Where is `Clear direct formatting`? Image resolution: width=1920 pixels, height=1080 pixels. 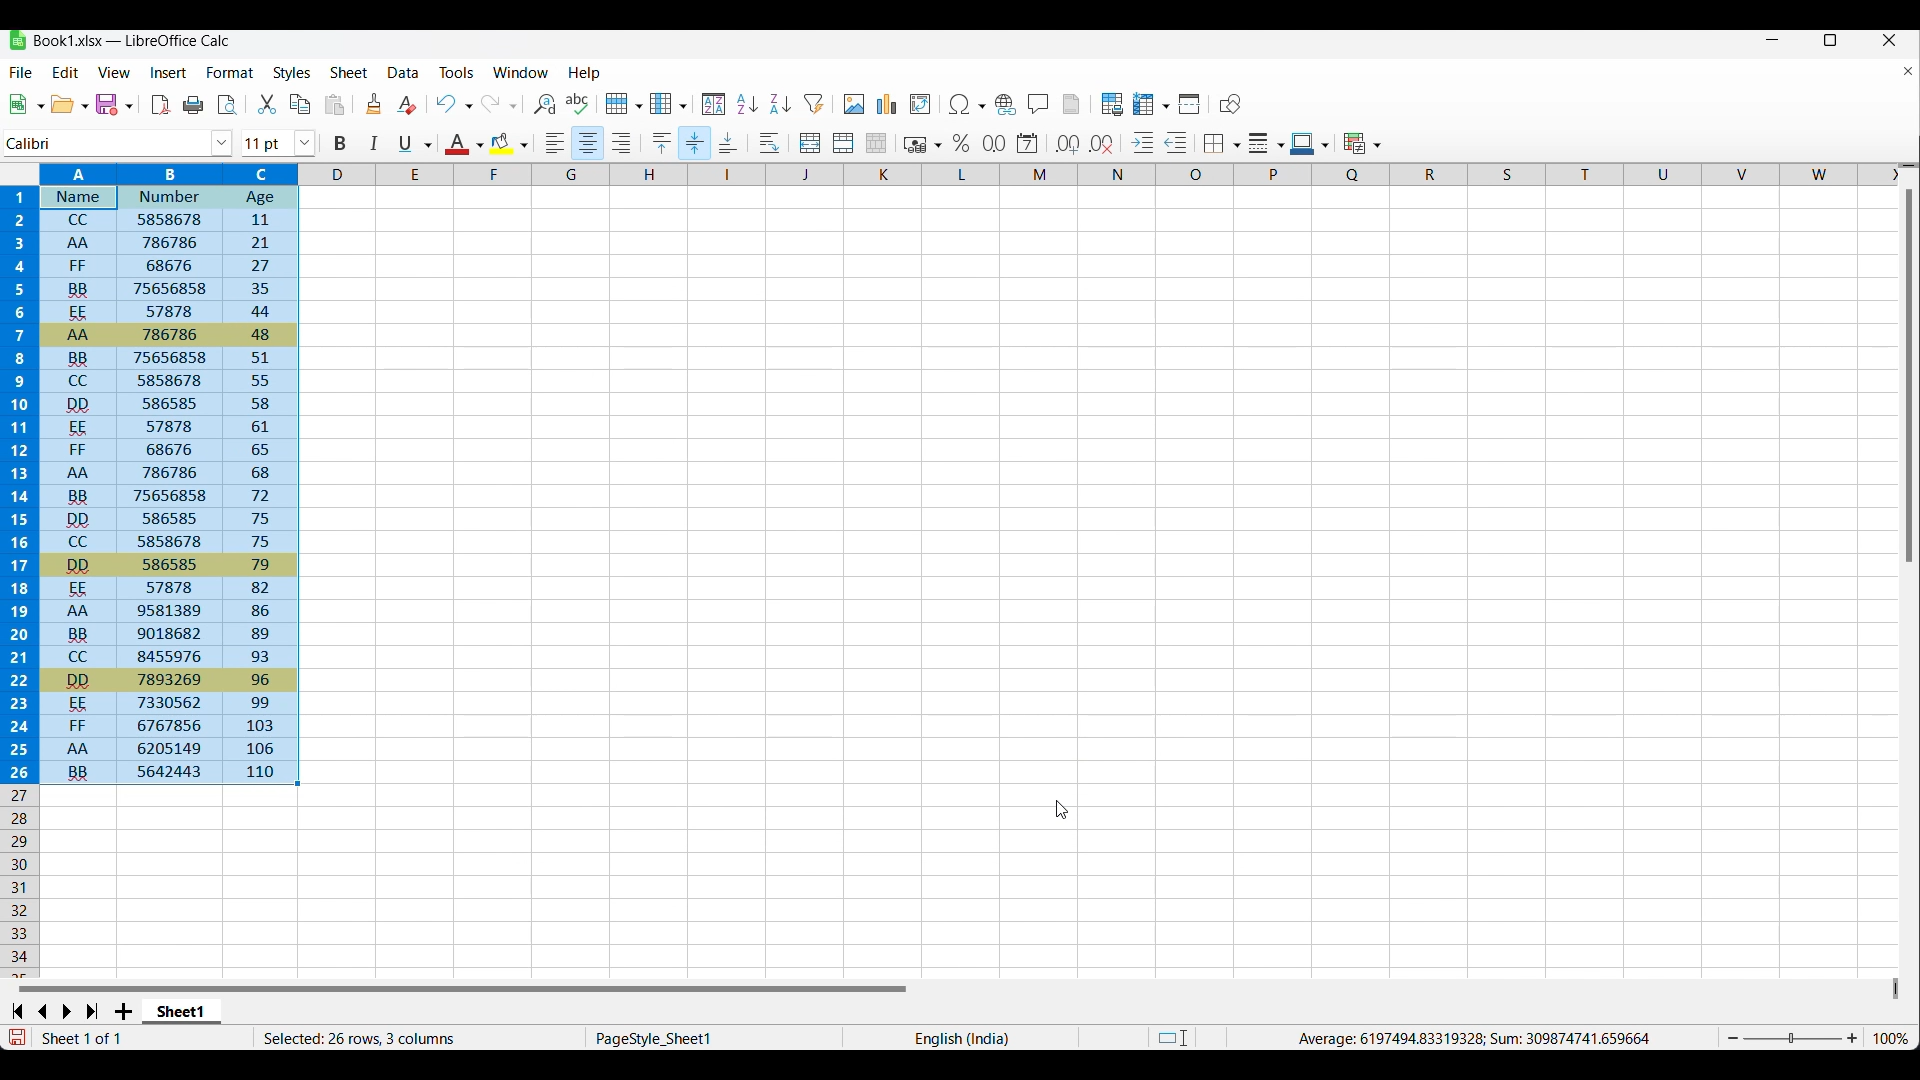
Clear direct formatting is located at coordinates (407, 104).